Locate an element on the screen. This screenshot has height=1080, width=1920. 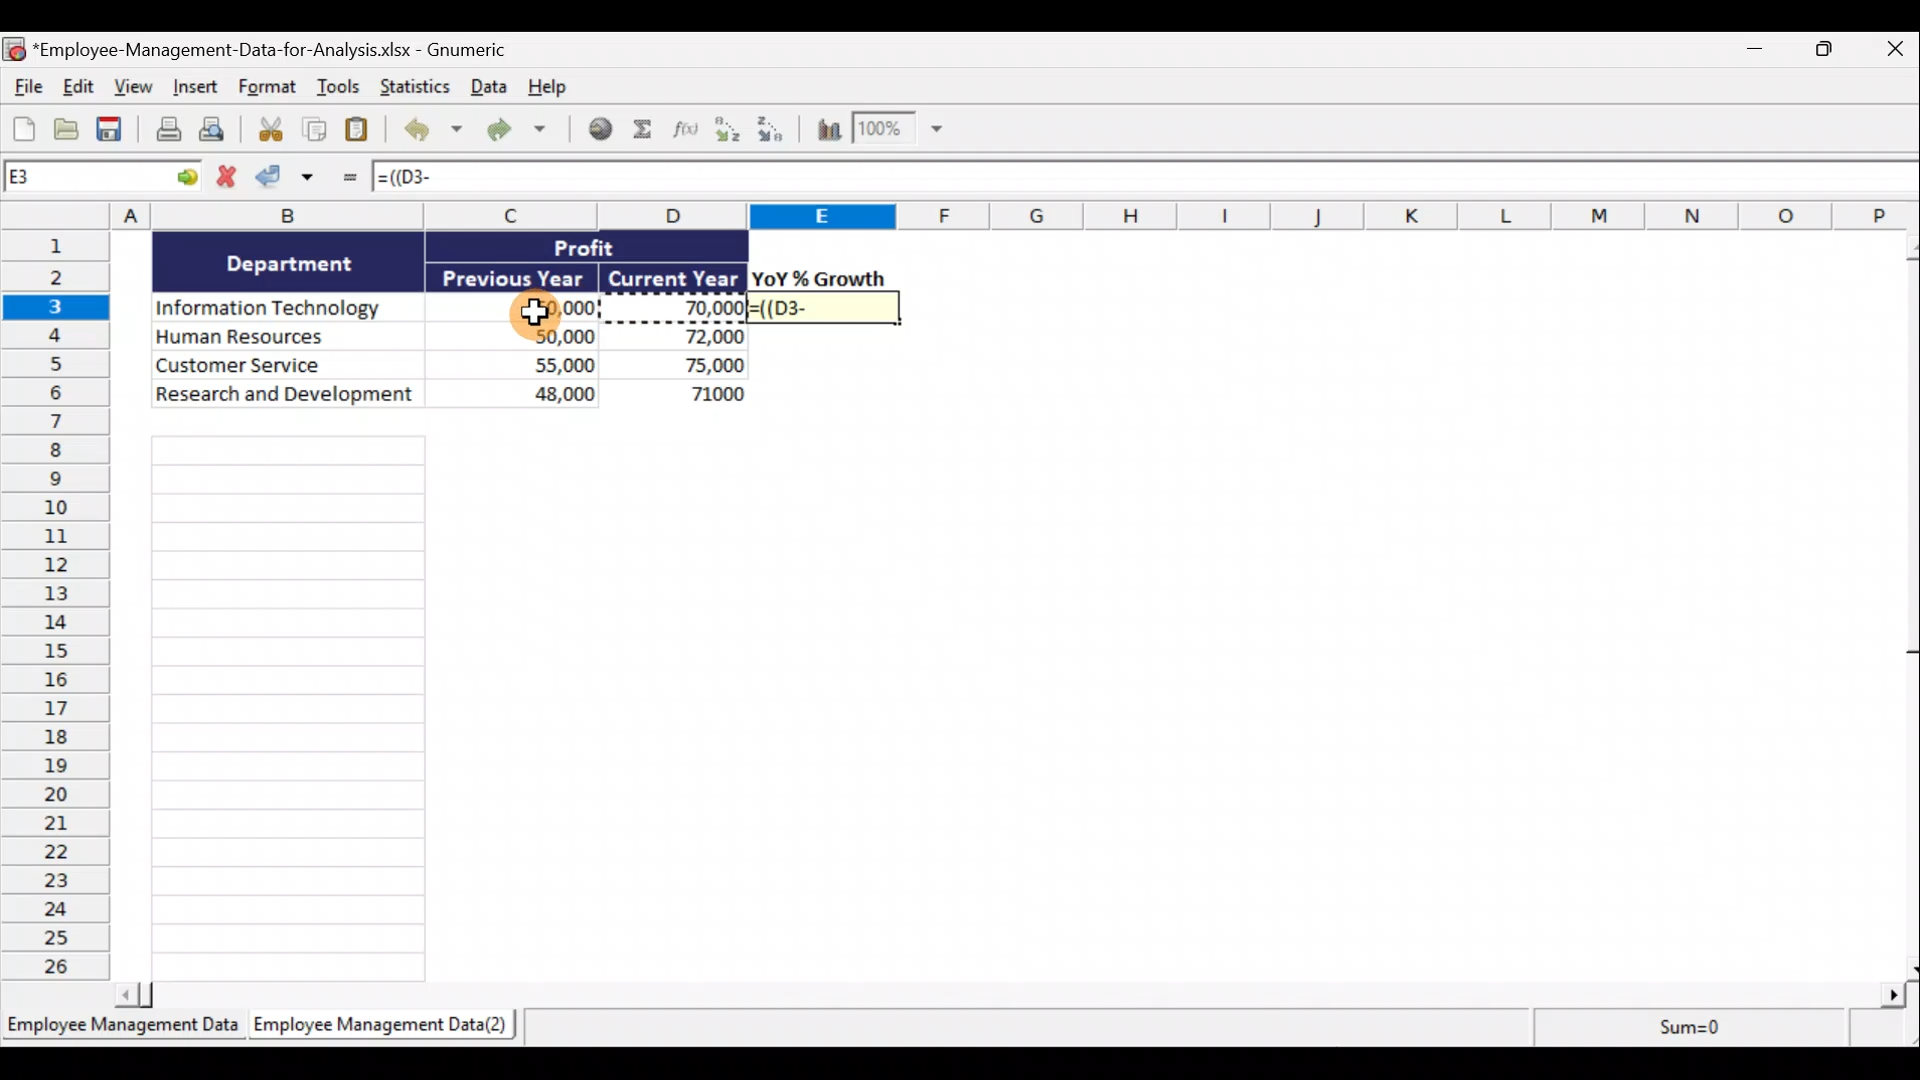
=((D3- is located at coordinates (421, 177).